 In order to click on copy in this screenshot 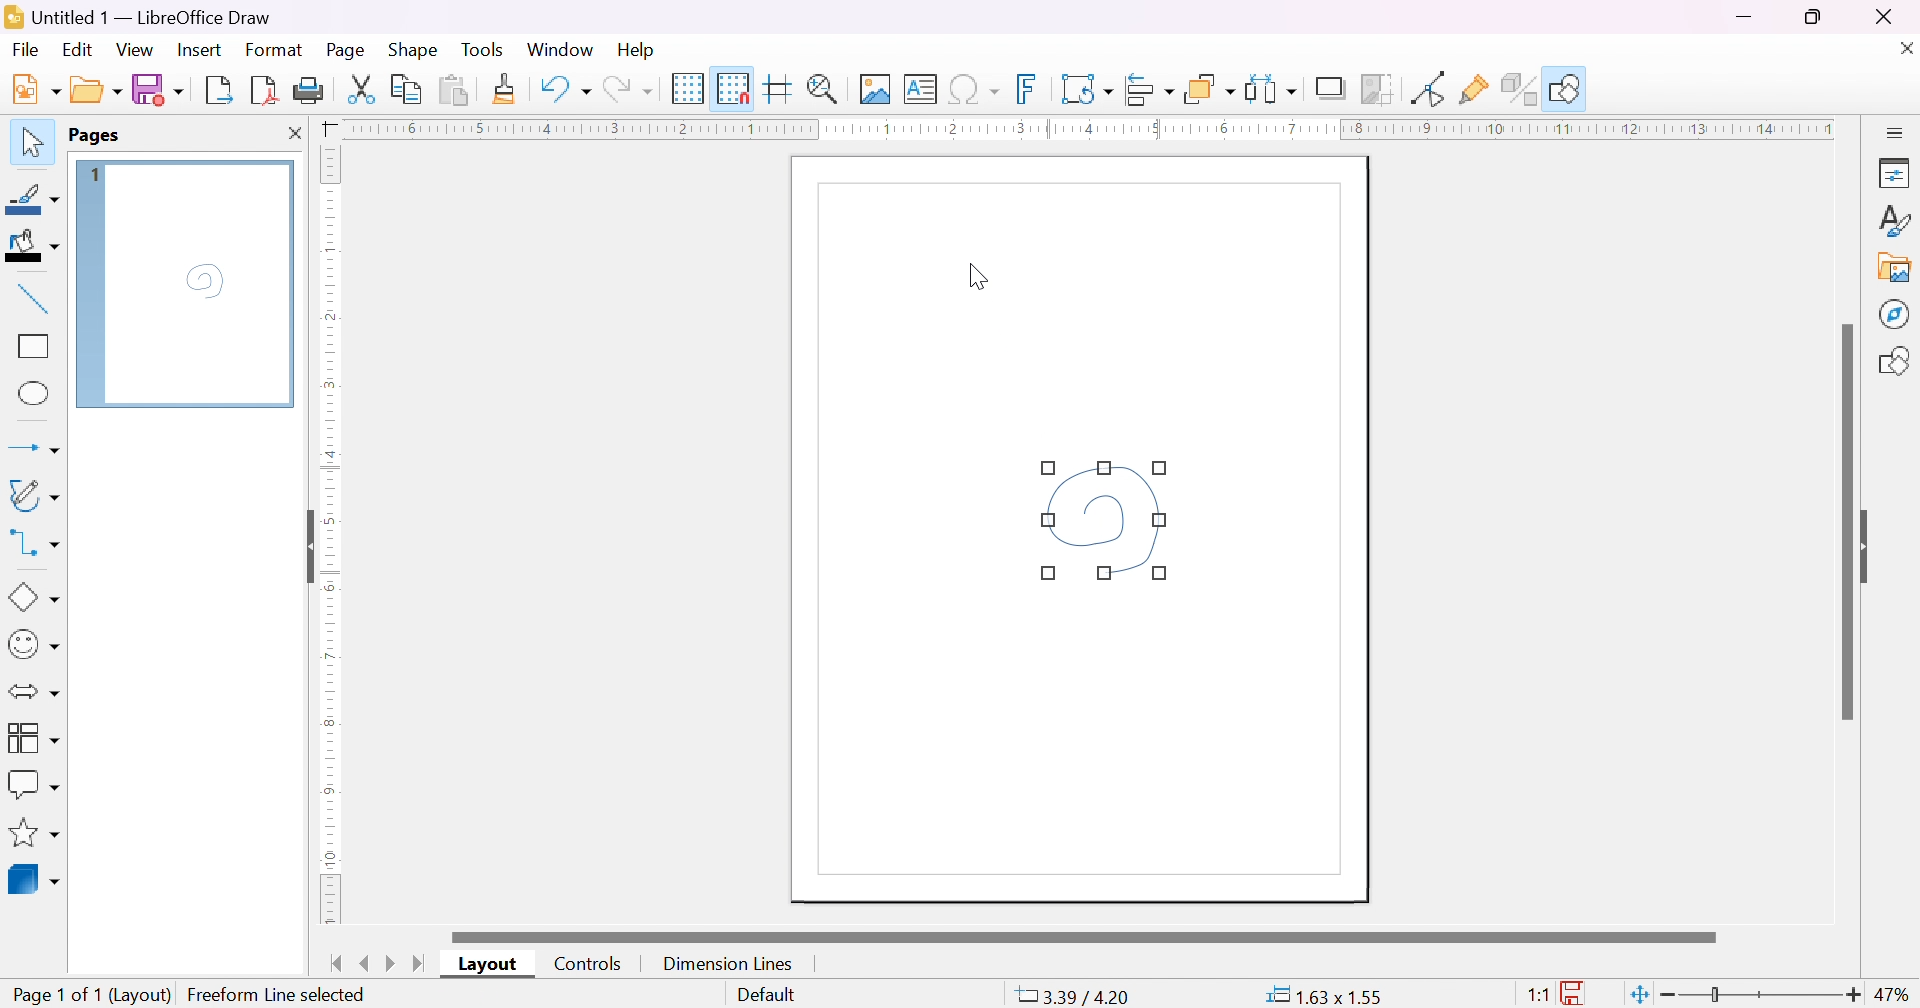, I will do `click(407, 89)`.